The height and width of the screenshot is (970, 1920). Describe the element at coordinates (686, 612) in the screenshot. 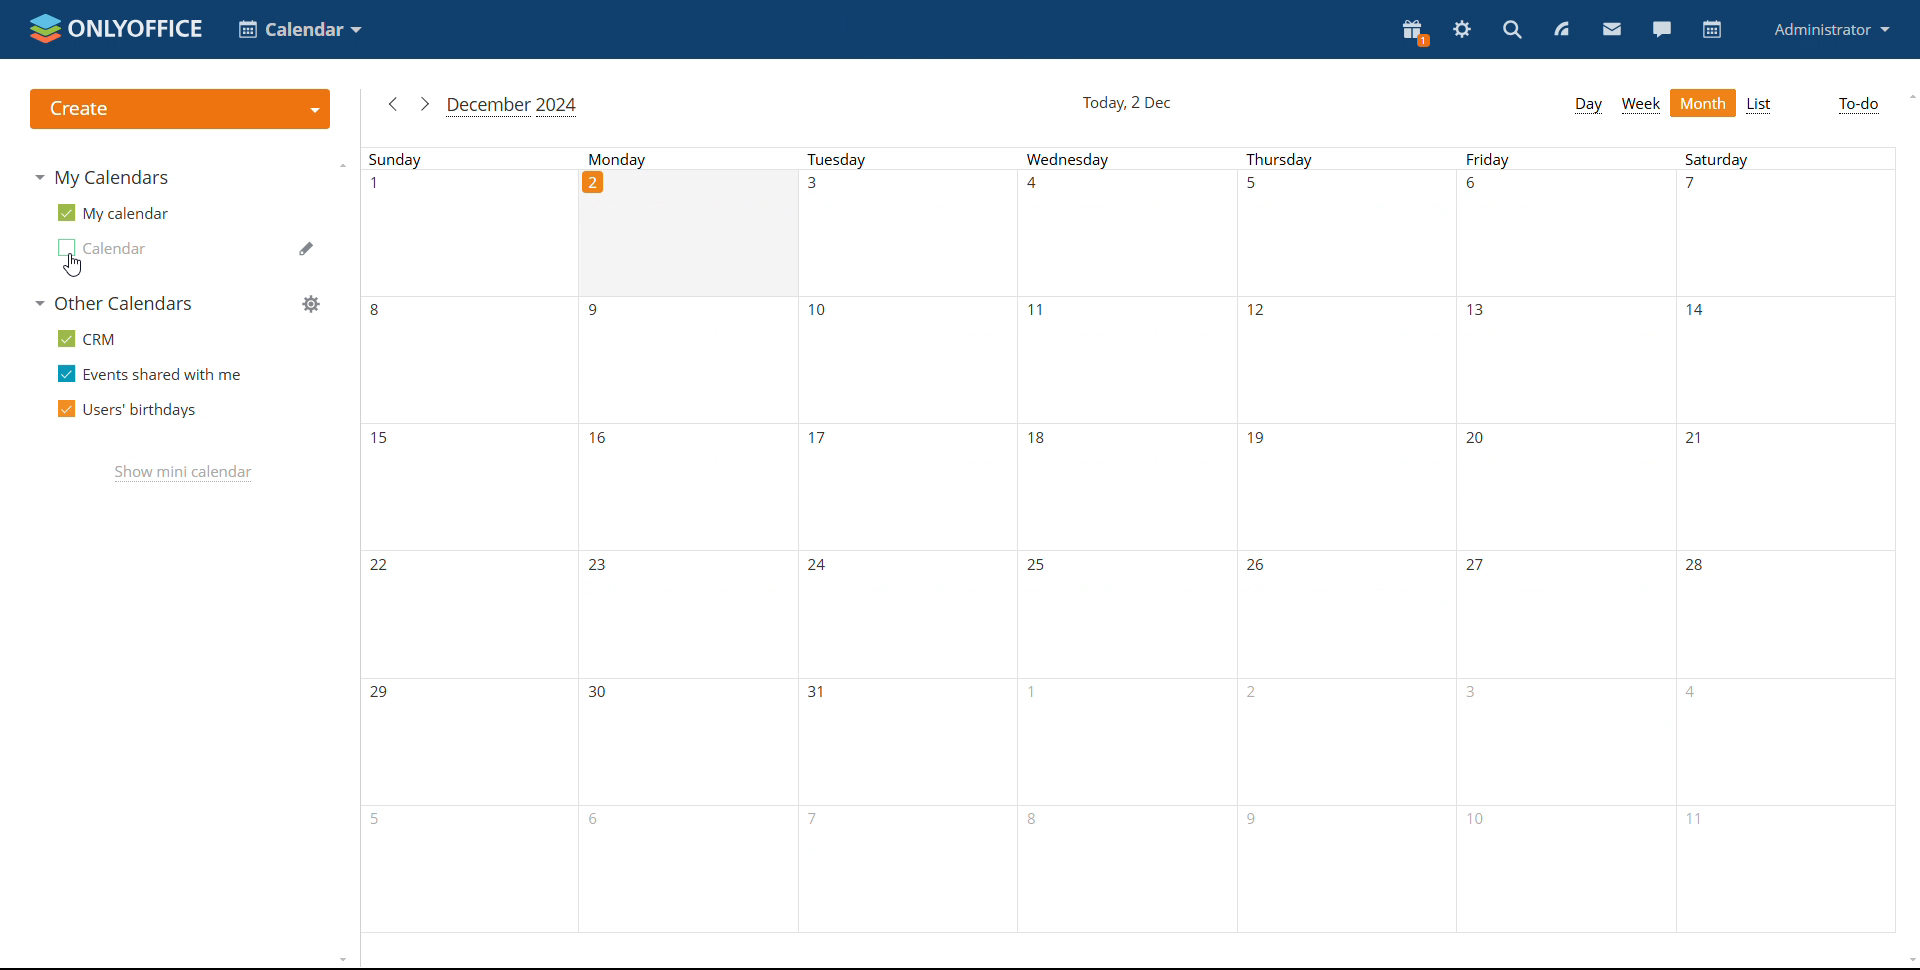

I see `23` at that location.